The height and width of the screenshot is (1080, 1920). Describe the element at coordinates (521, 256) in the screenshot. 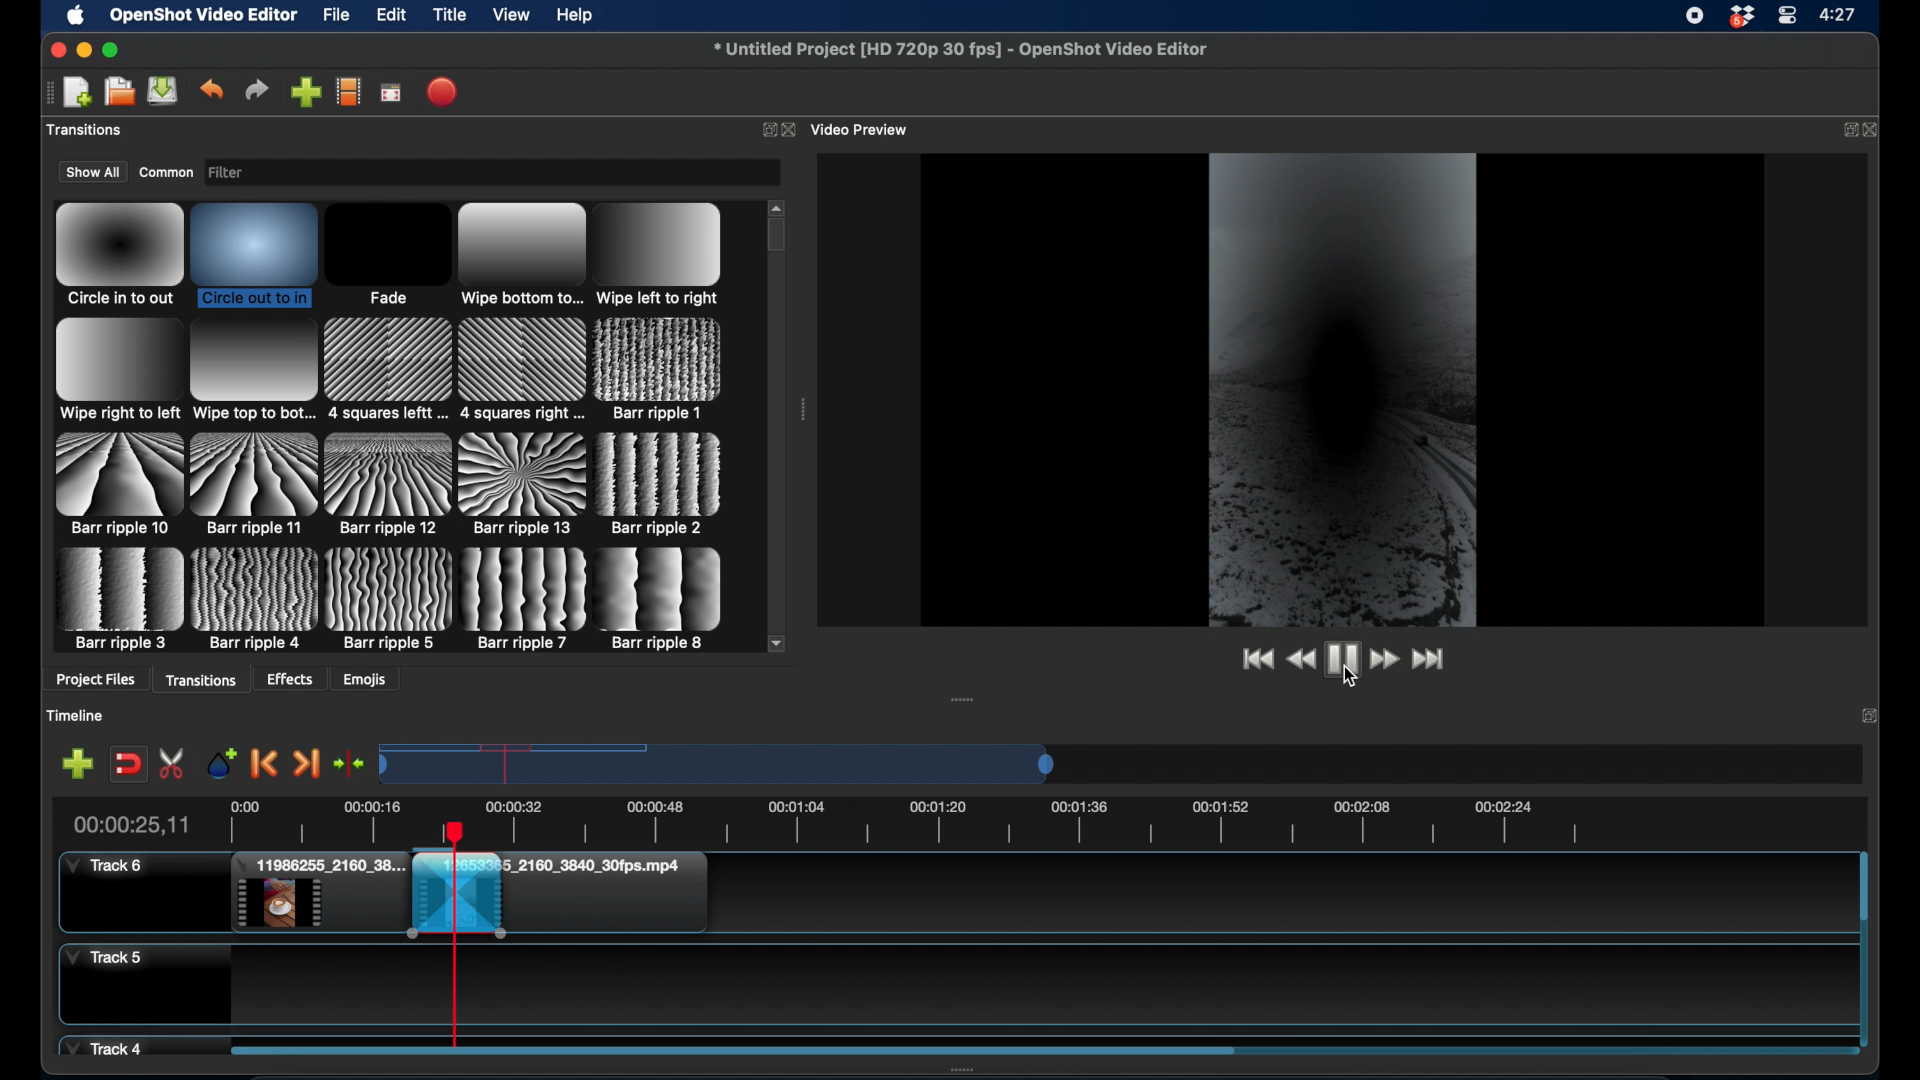

I see `transition` at that location.